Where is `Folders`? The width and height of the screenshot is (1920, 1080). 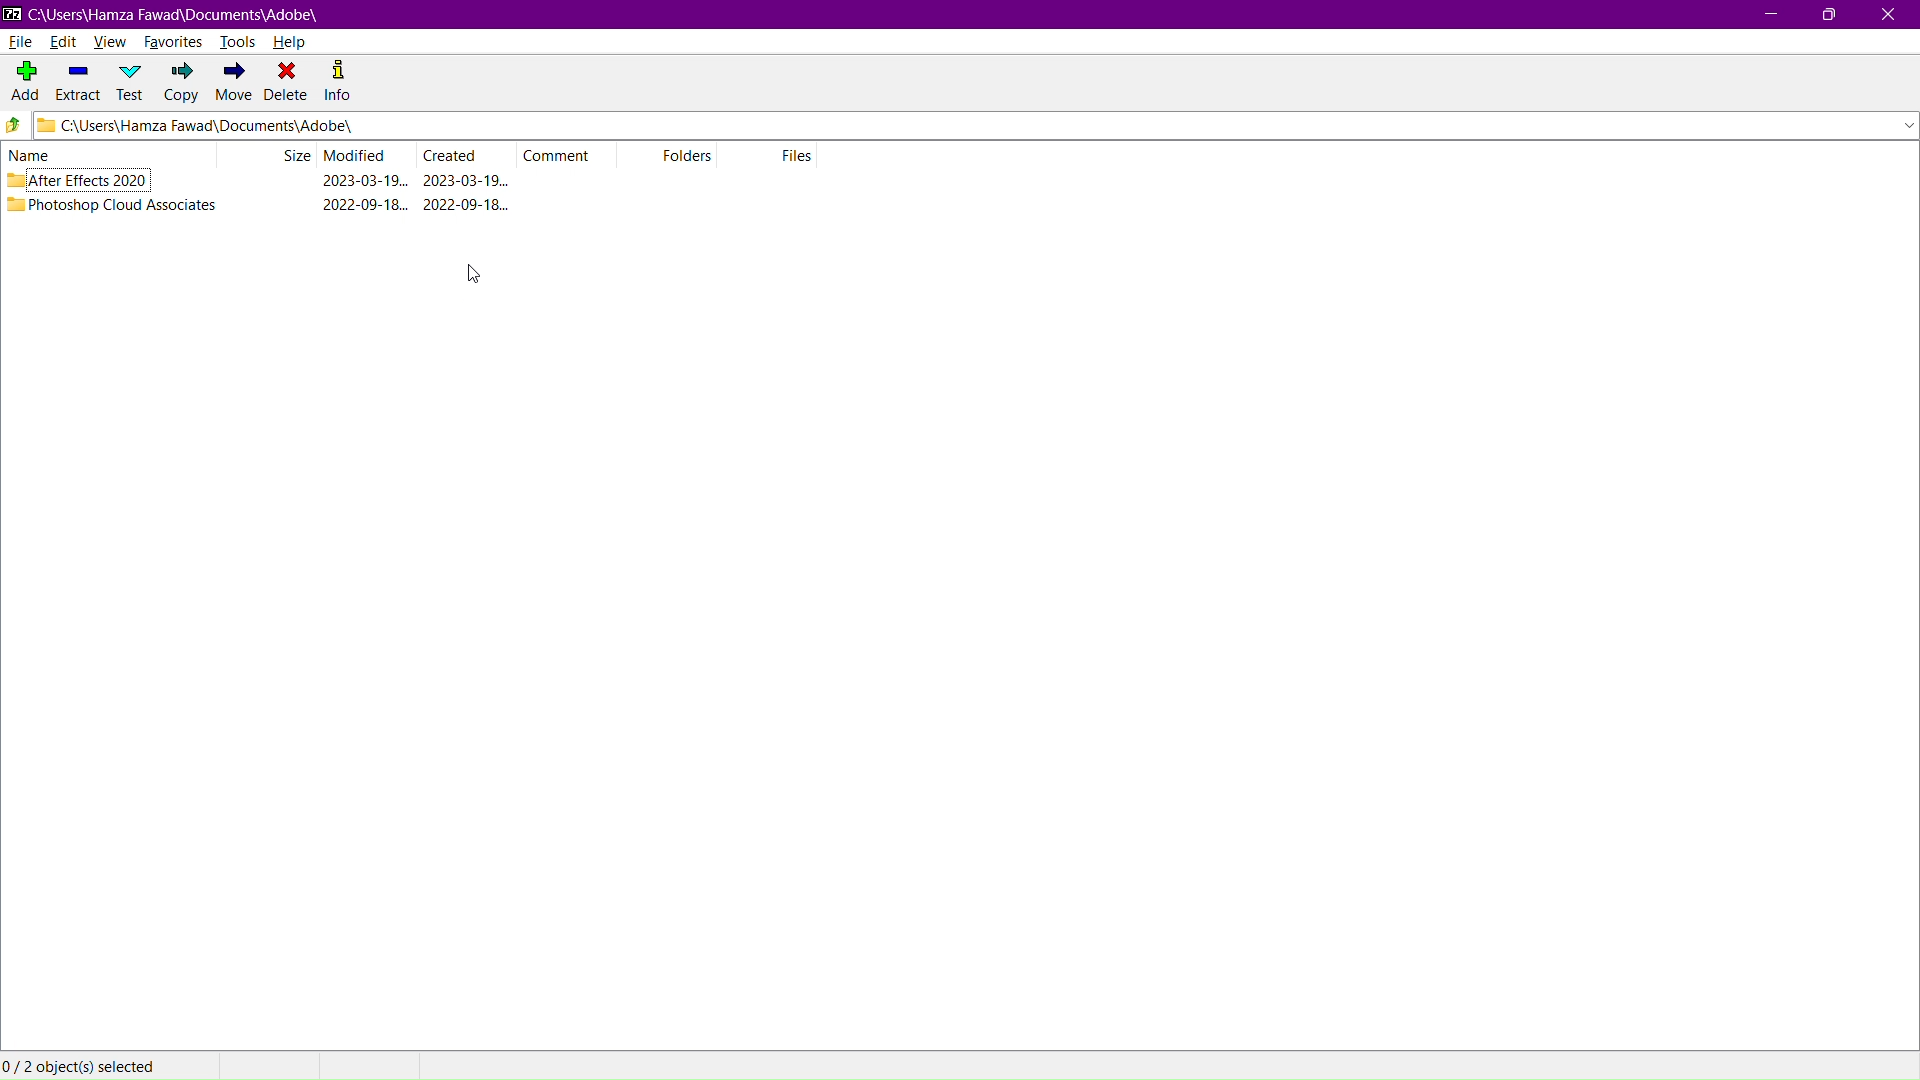 Folders is located at coordinates (676, 157).